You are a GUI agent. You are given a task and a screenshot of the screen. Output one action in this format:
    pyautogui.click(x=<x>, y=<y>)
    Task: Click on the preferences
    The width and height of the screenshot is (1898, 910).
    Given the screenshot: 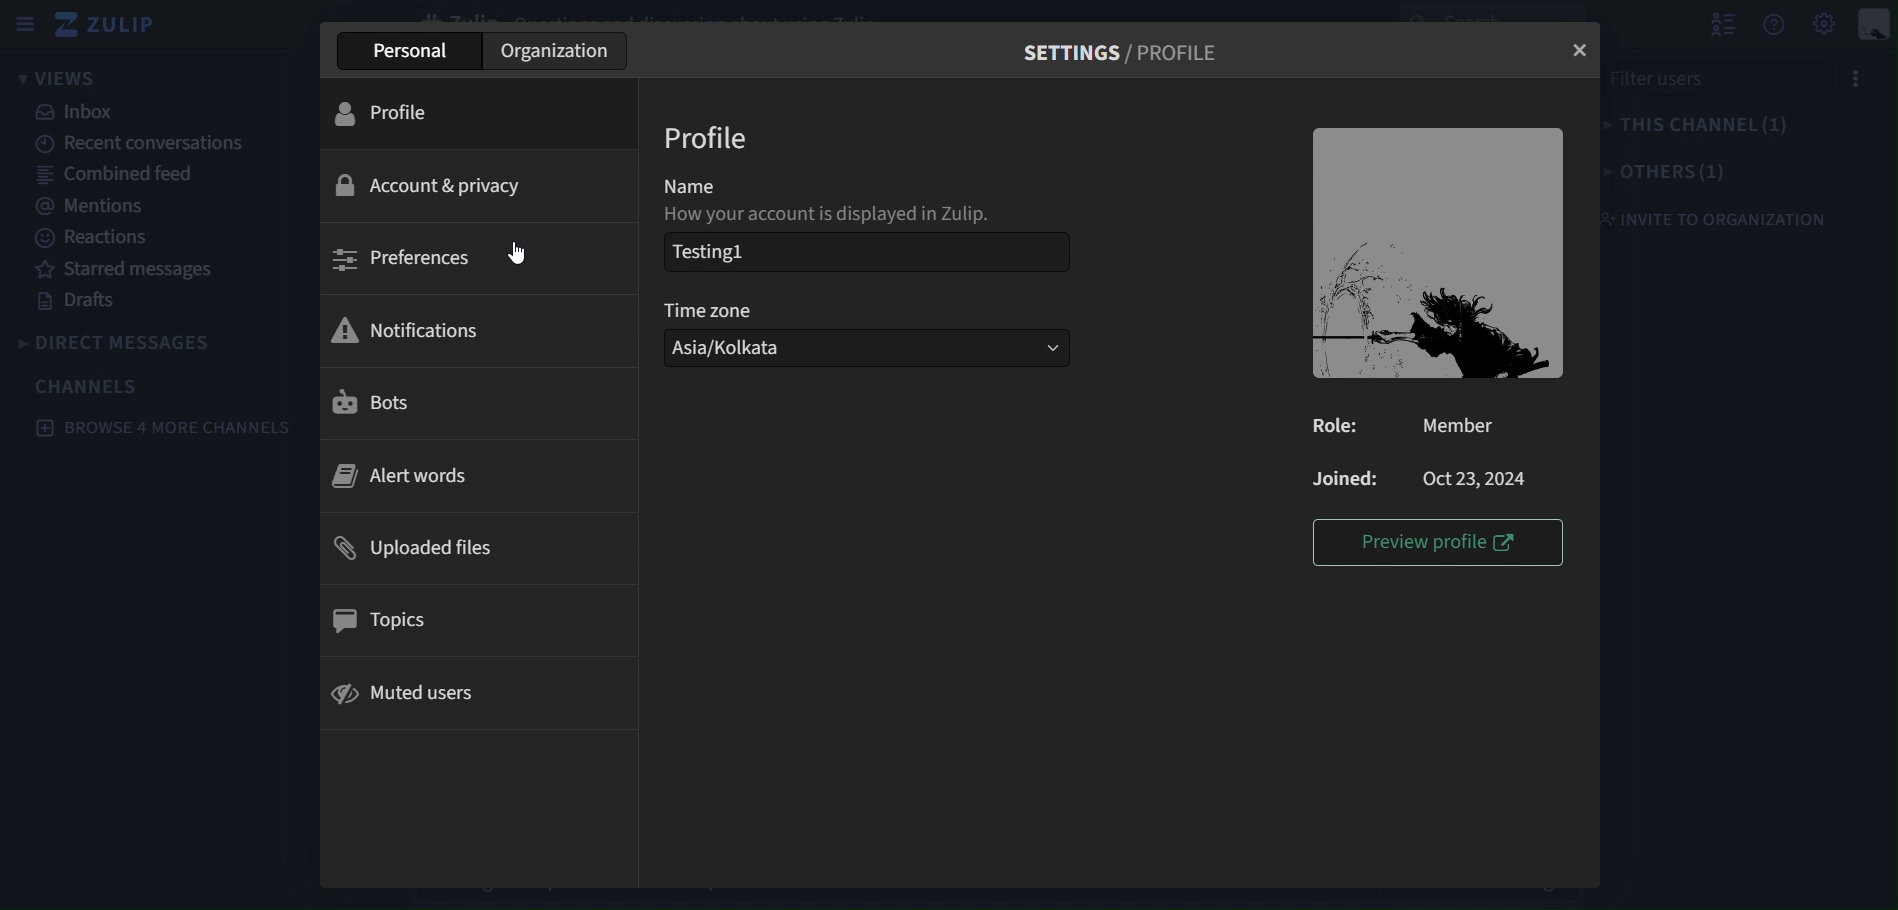 What is the action you would take?
    pyautogui.click(x=477, y=258)
    